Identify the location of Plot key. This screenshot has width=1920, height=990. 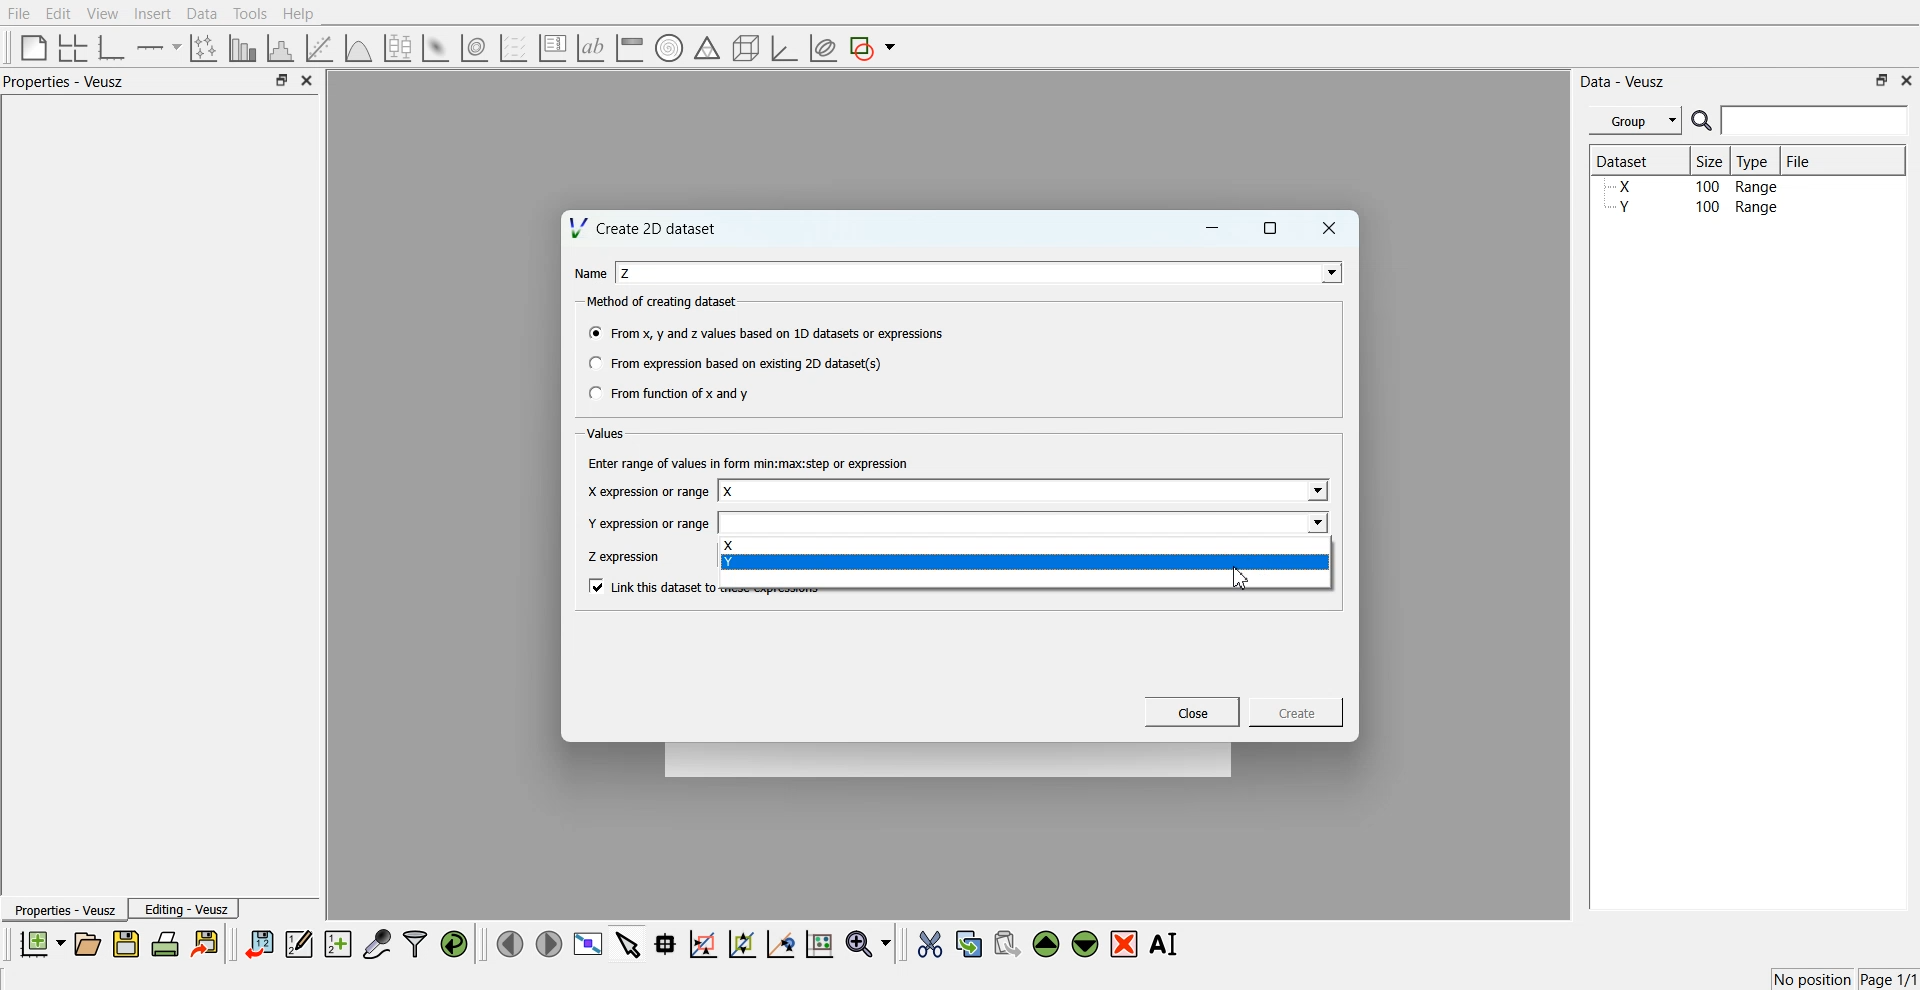
(552, 48).